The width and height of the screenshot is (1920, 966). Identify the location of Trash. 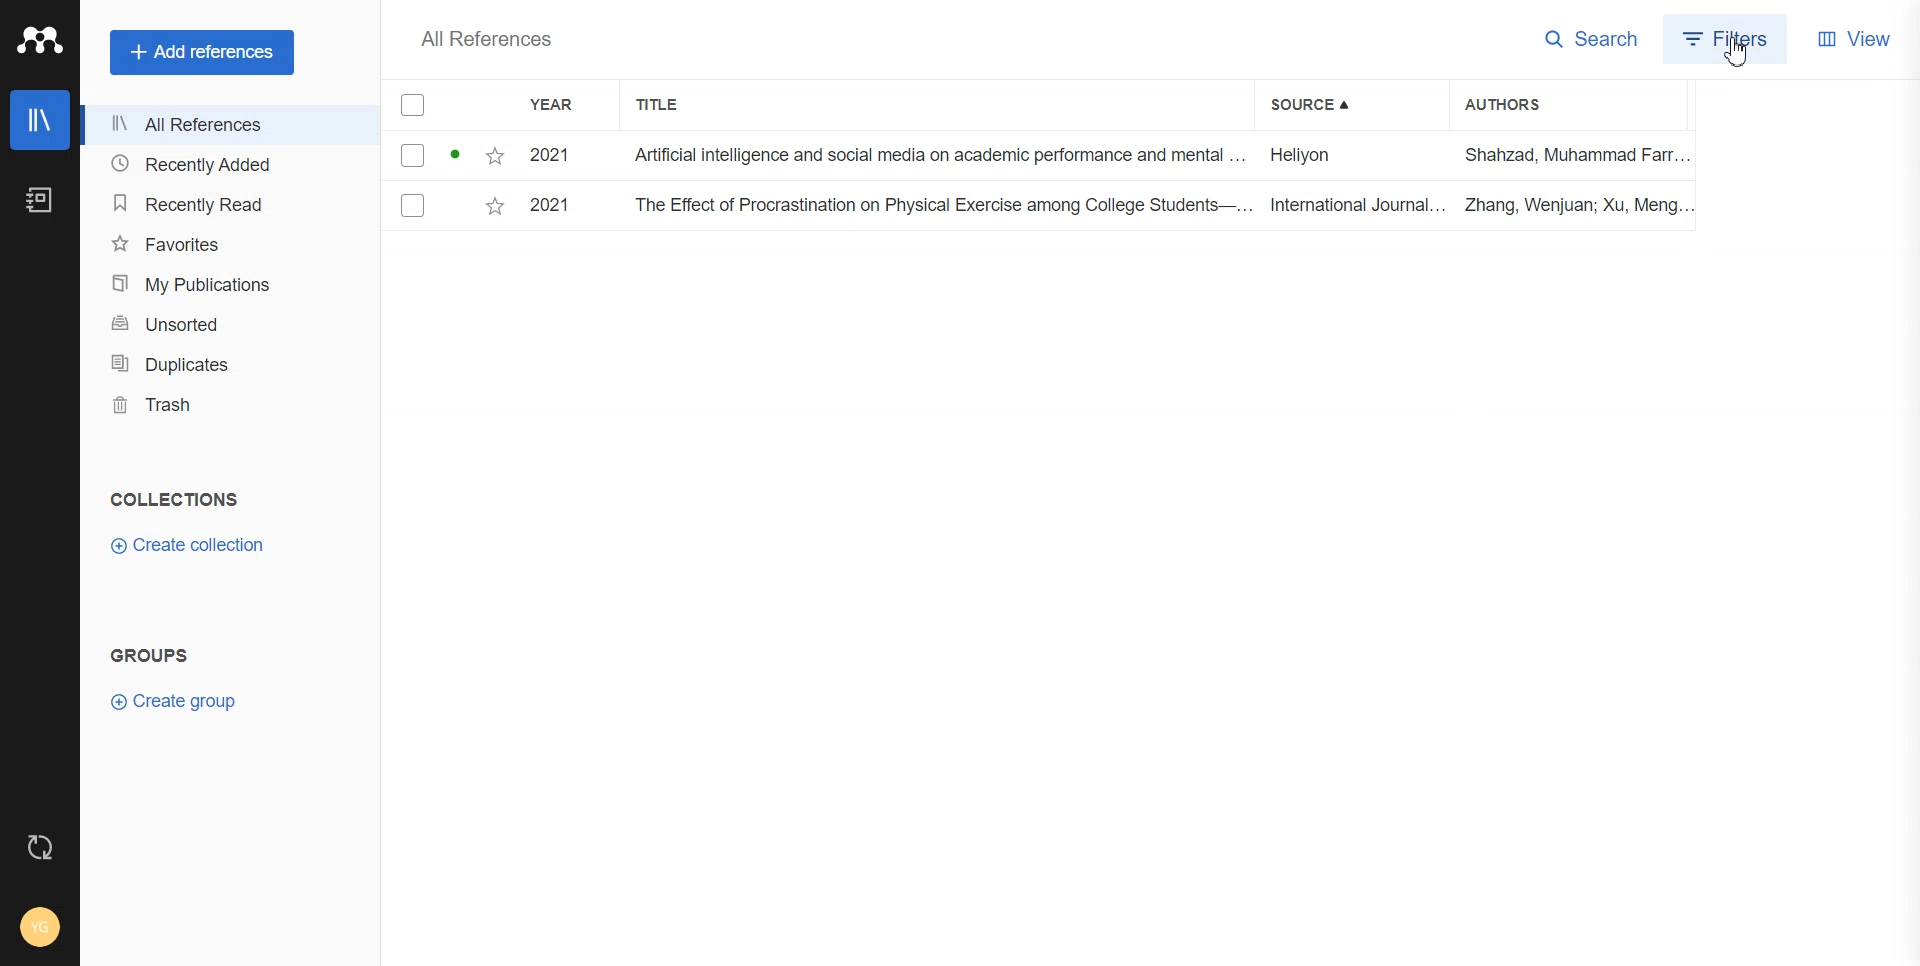
(214, 408).